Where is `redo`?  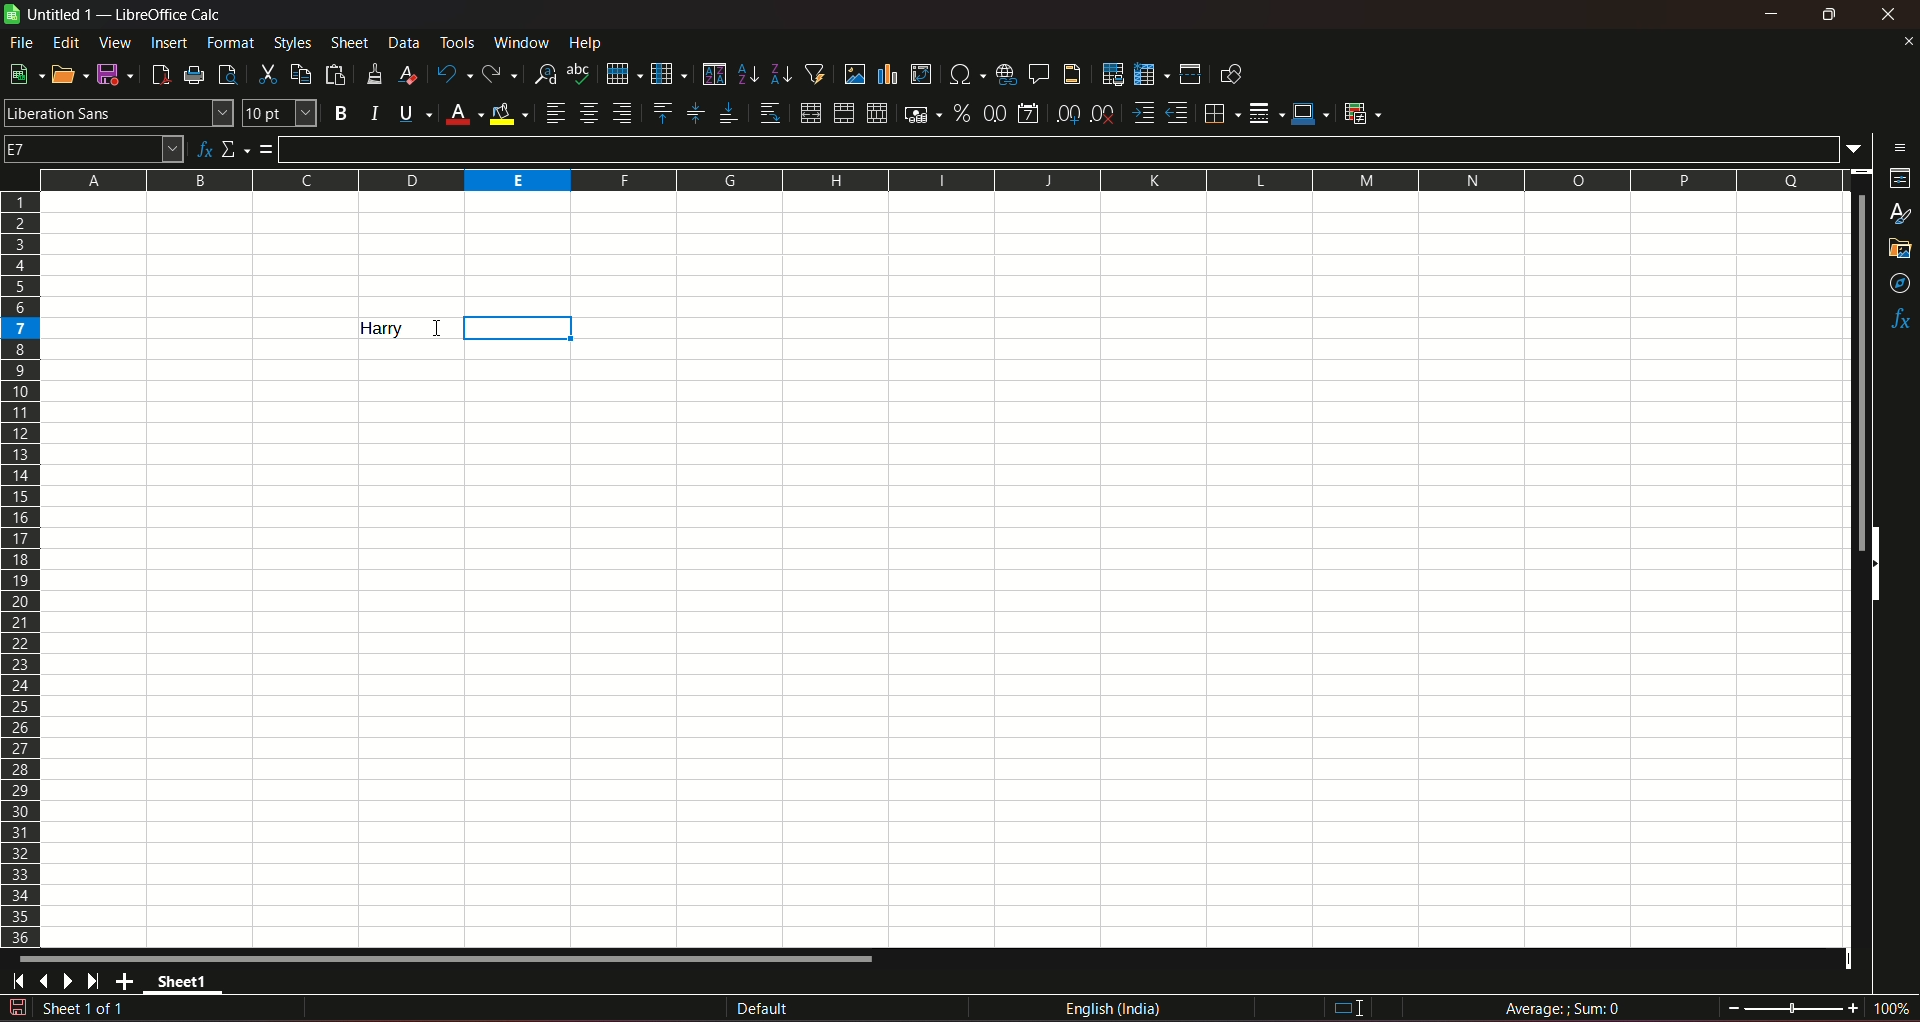 redo is located at coordinates (500, 72).